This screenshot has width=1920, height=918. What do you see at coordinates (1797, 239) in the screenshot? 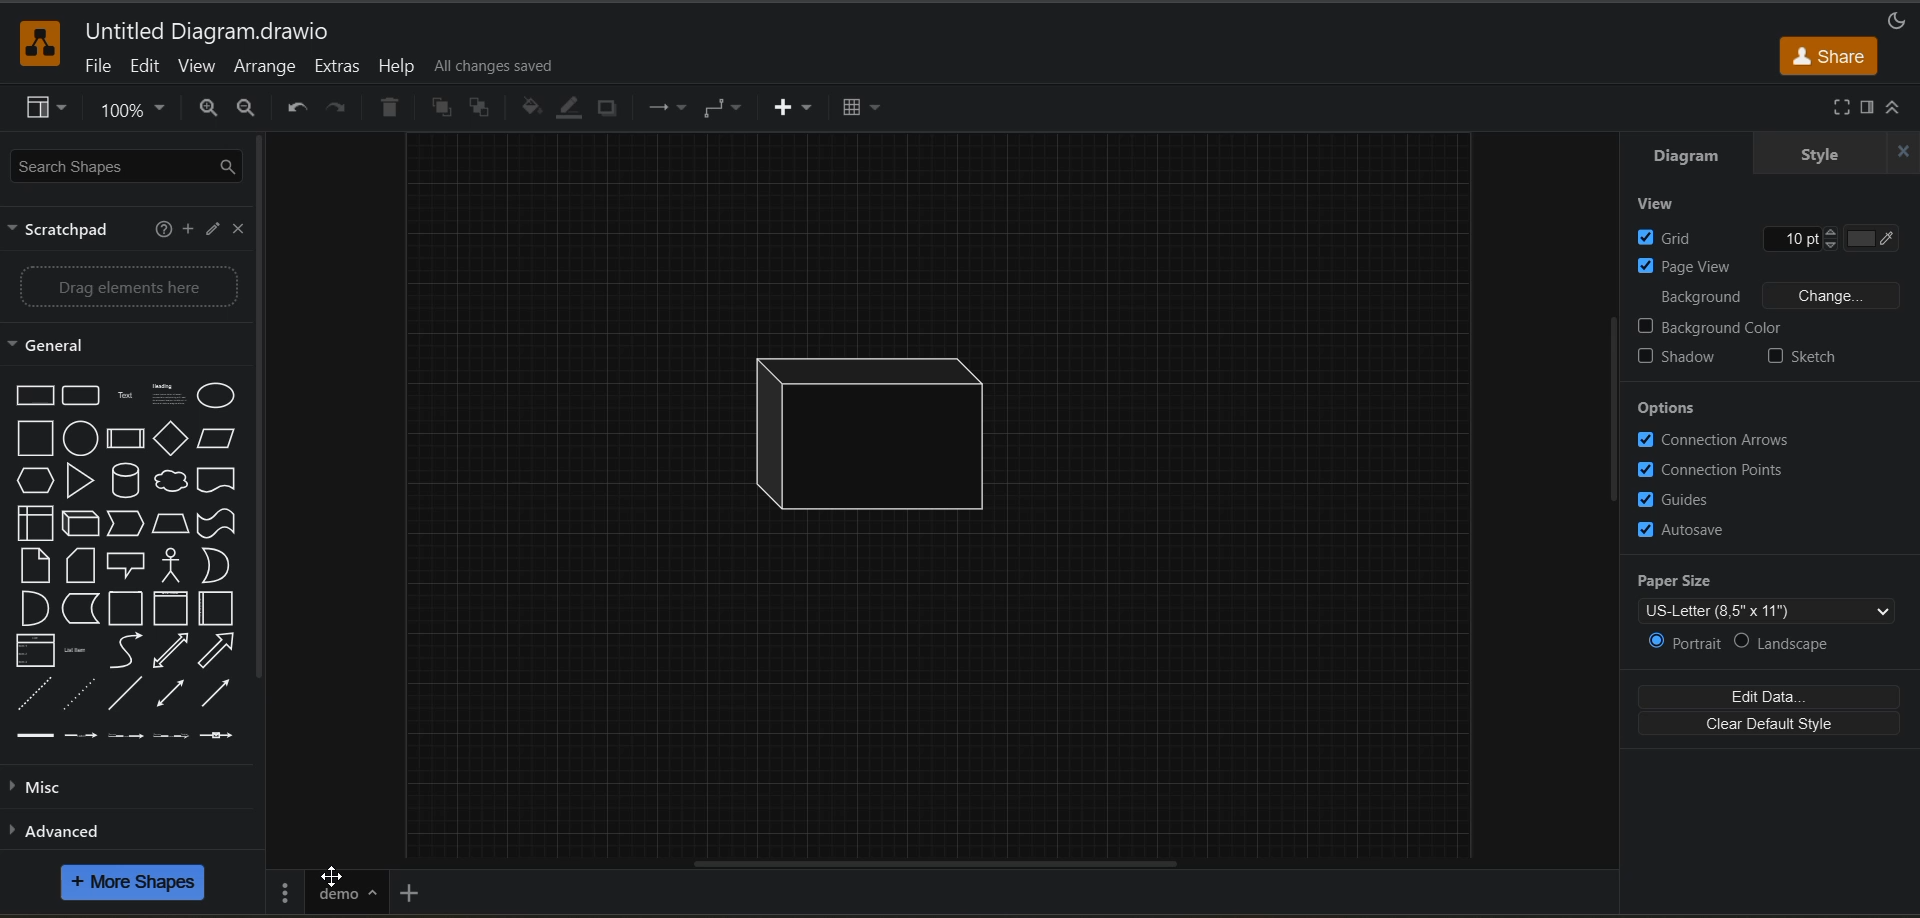
I see `Grid size` at bounding box center [1797, 239].